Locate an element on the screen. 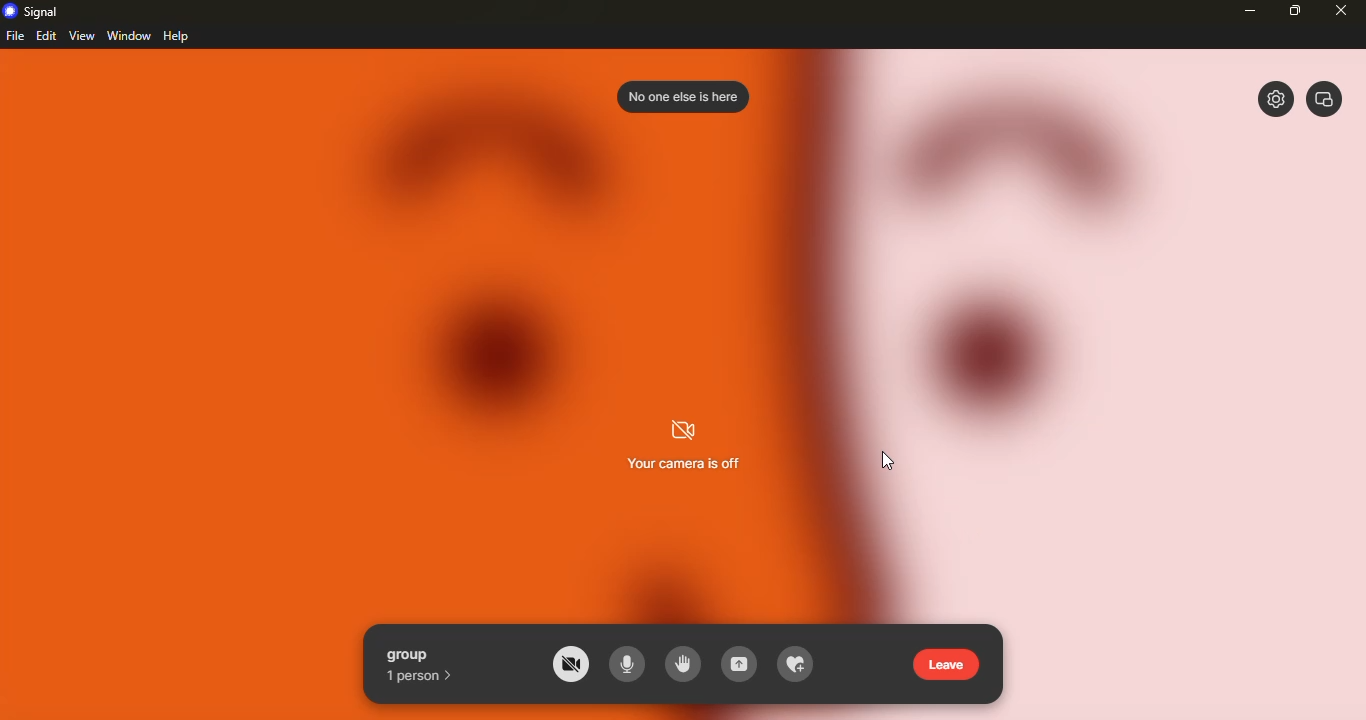 Image resolution: width=1366 pixels, height=720 pixels. cmera off logo is located at coordinates (687, 426).